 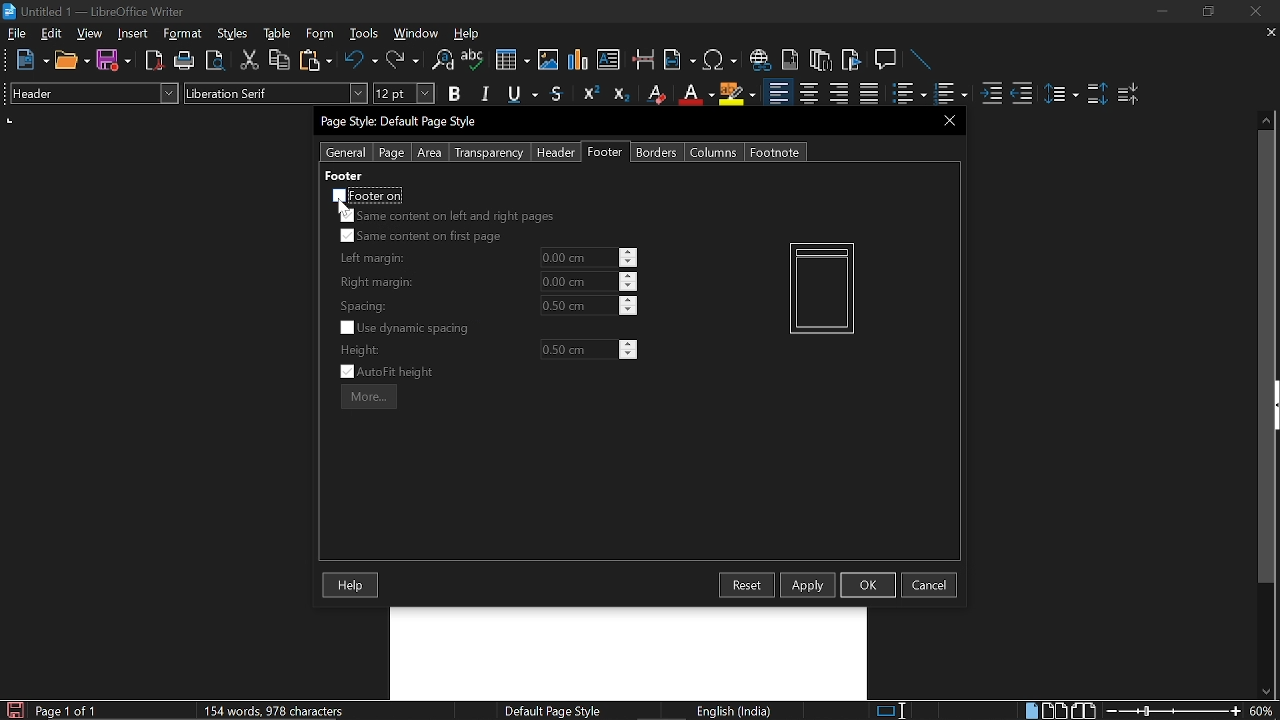 I want to click on Single page view, so click(x=1031, y=710).